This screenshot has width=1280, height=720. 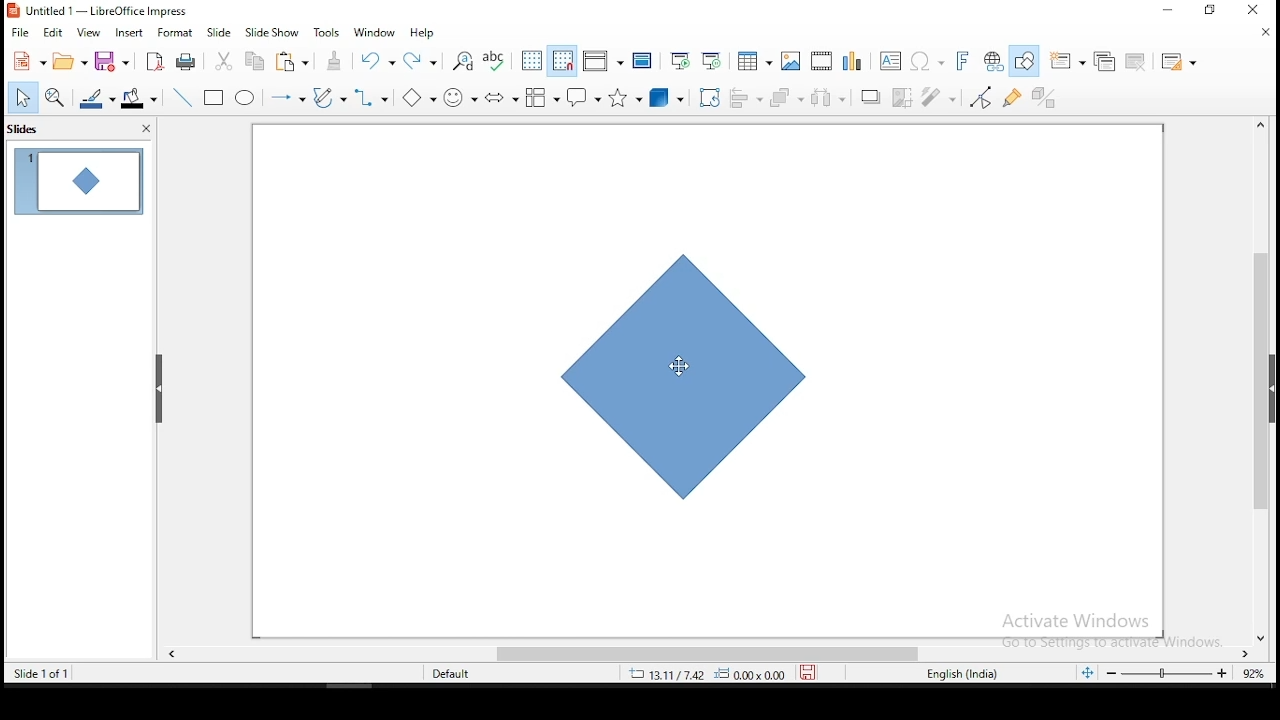 What do you see at coordinates (20, 34) in the screenshot?
I see `file` at bounding box center [20, 34].